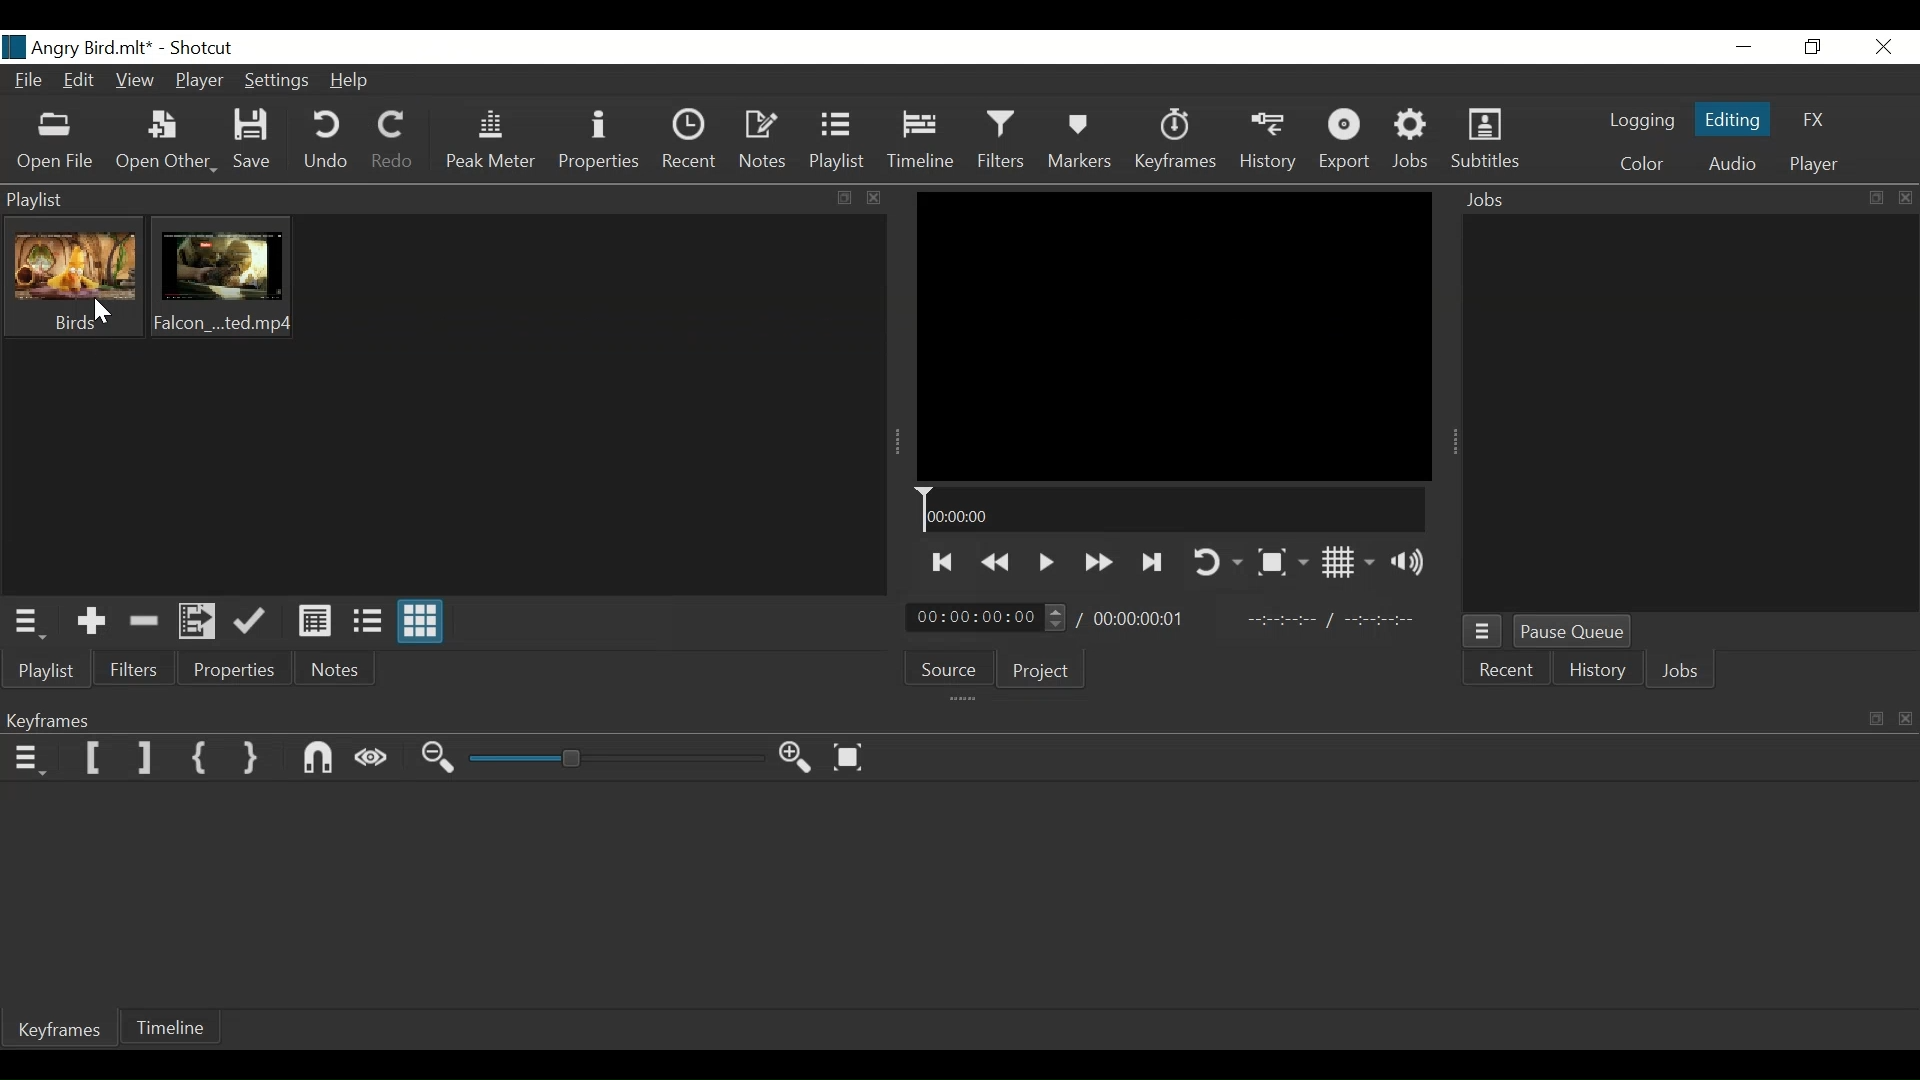  I want to click on Help, so click(352, 82).